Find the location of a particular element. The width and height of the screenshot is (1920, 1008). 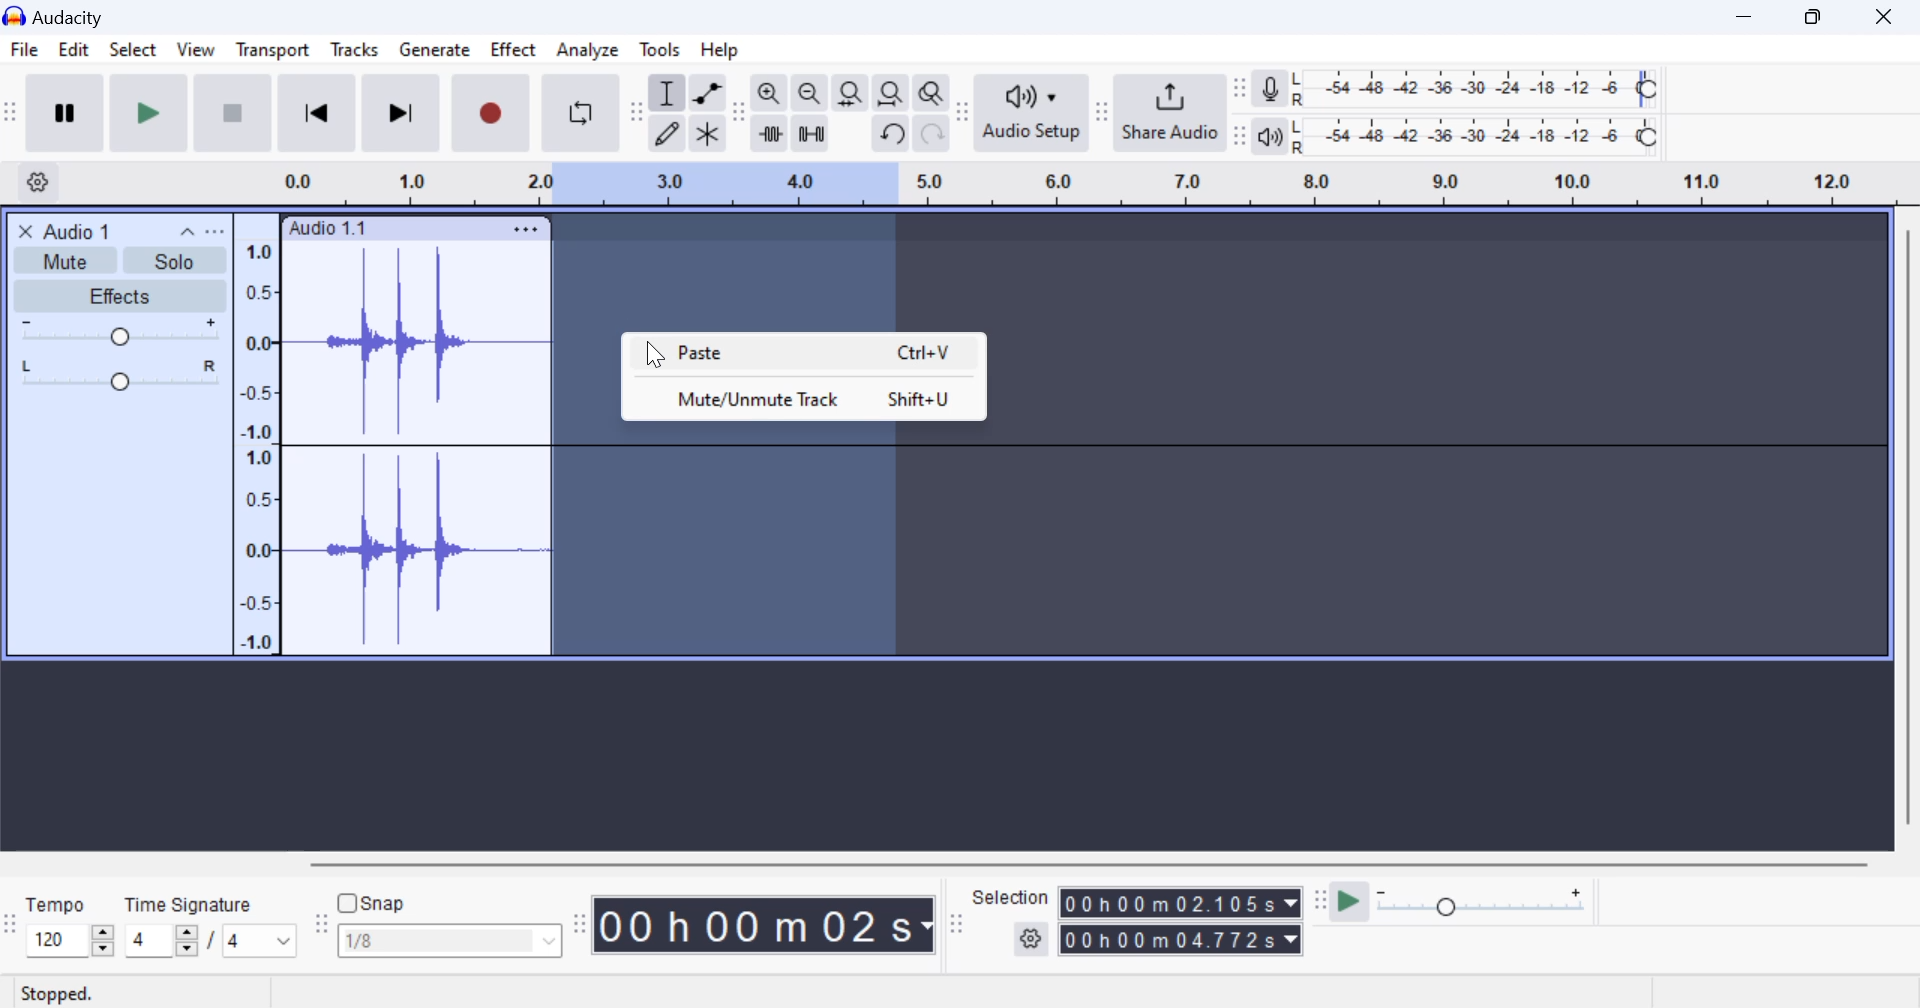

Clip Timeline is located at coordinates (1068, 186).